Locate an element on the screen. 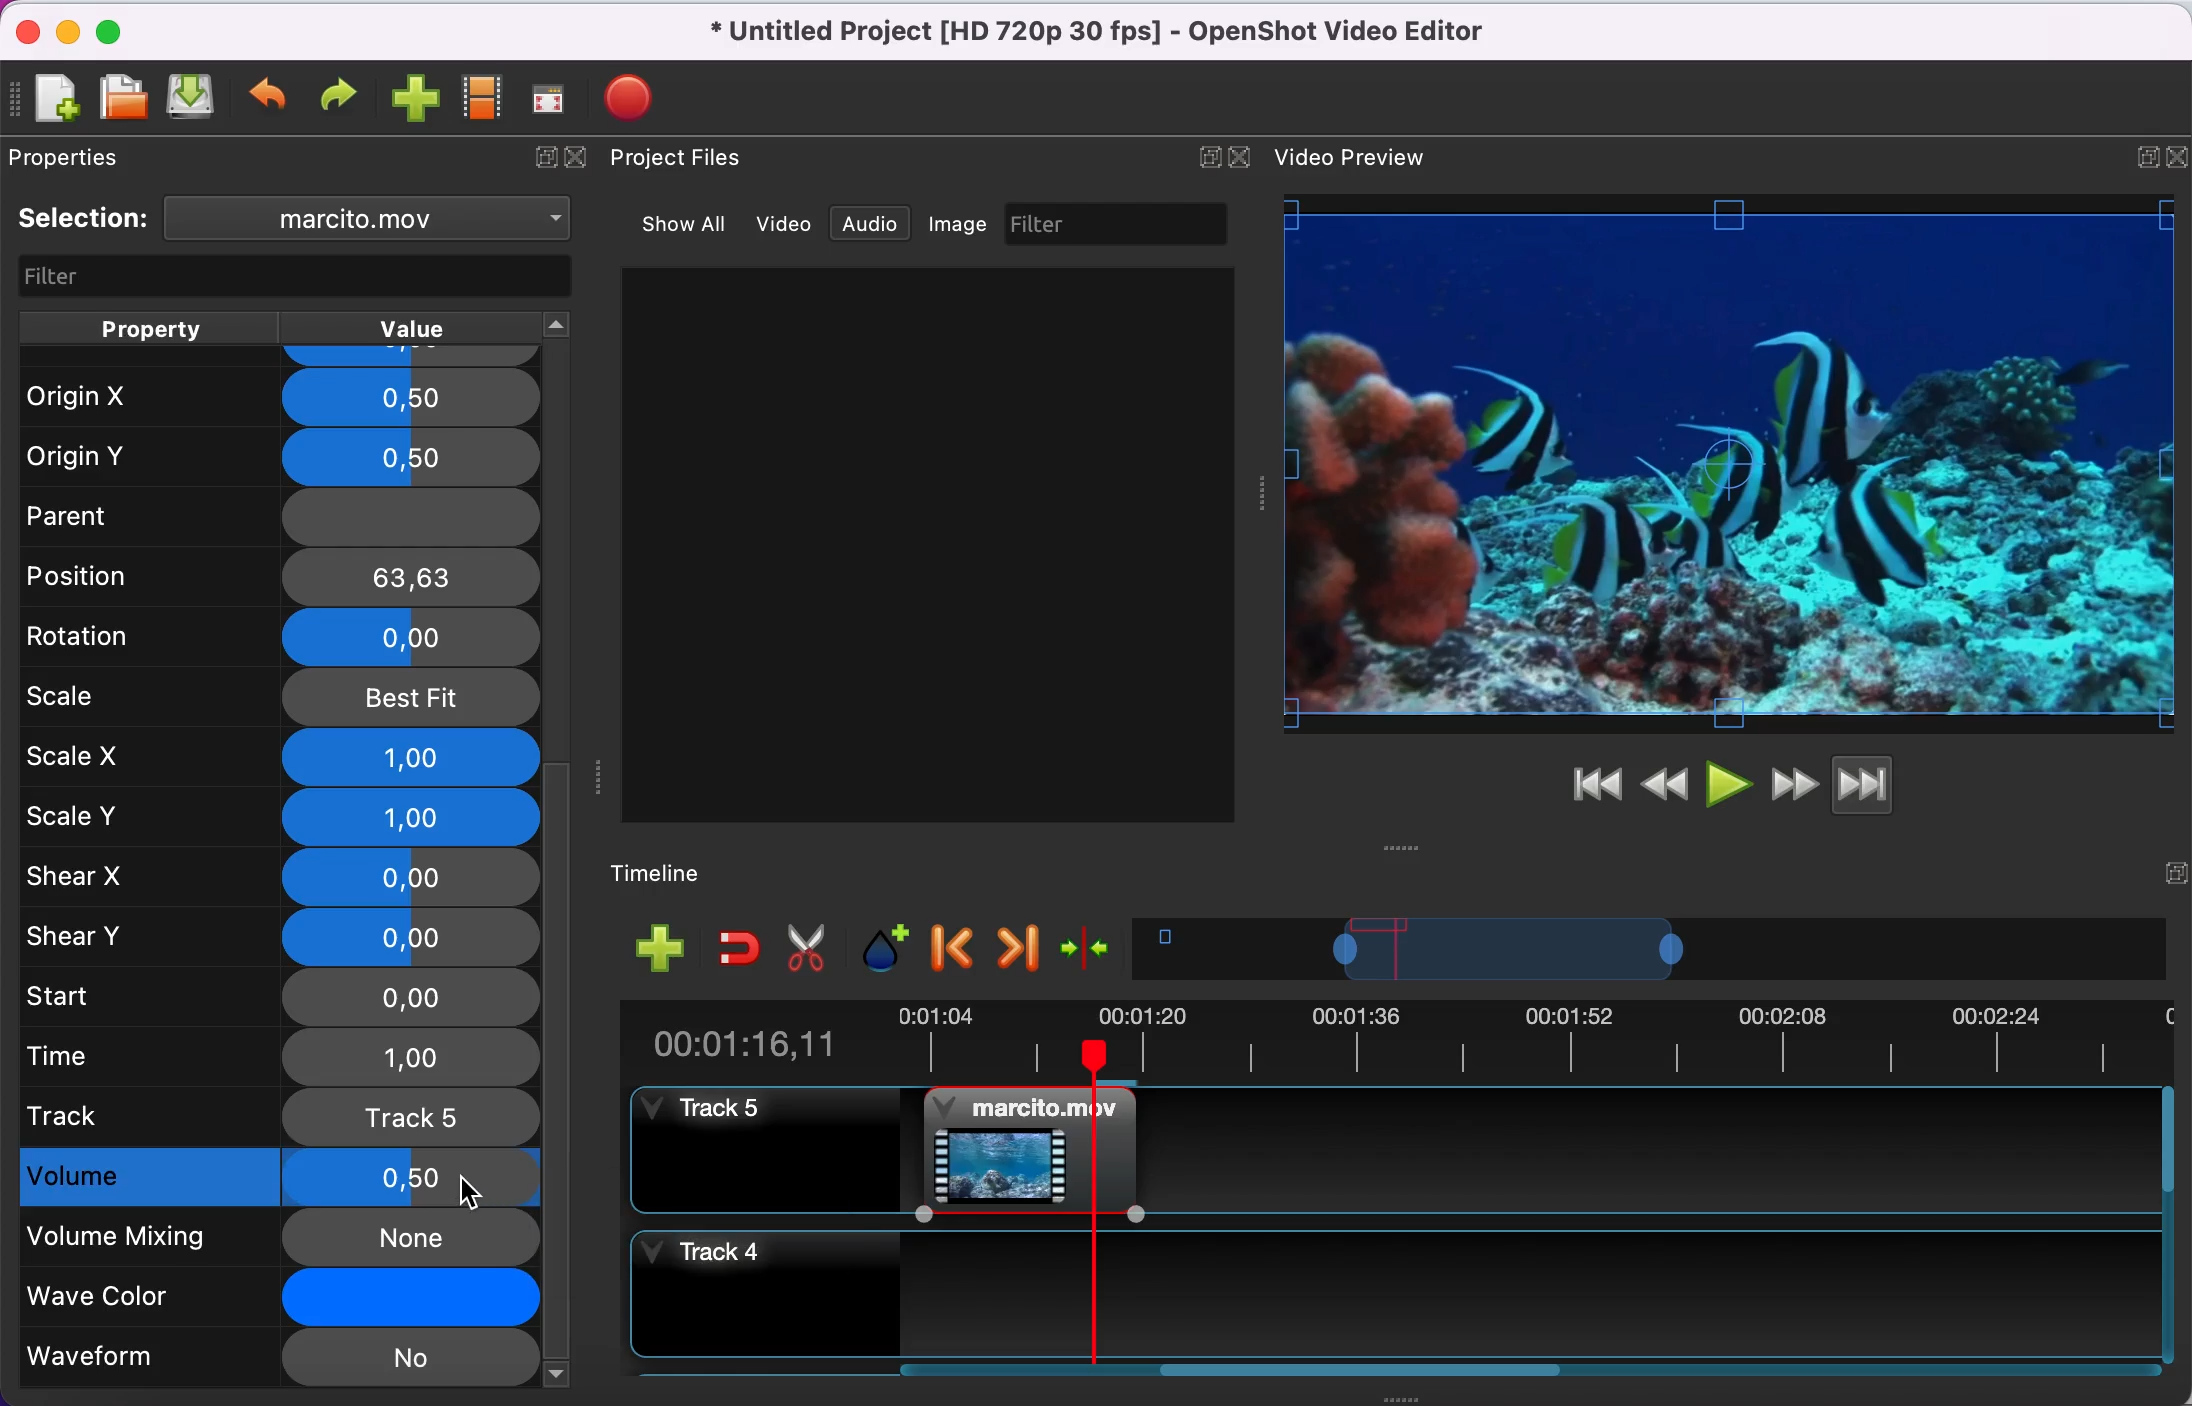 This screenshot has width=2192, height=1406. undo is located at coordinates (271, 99).